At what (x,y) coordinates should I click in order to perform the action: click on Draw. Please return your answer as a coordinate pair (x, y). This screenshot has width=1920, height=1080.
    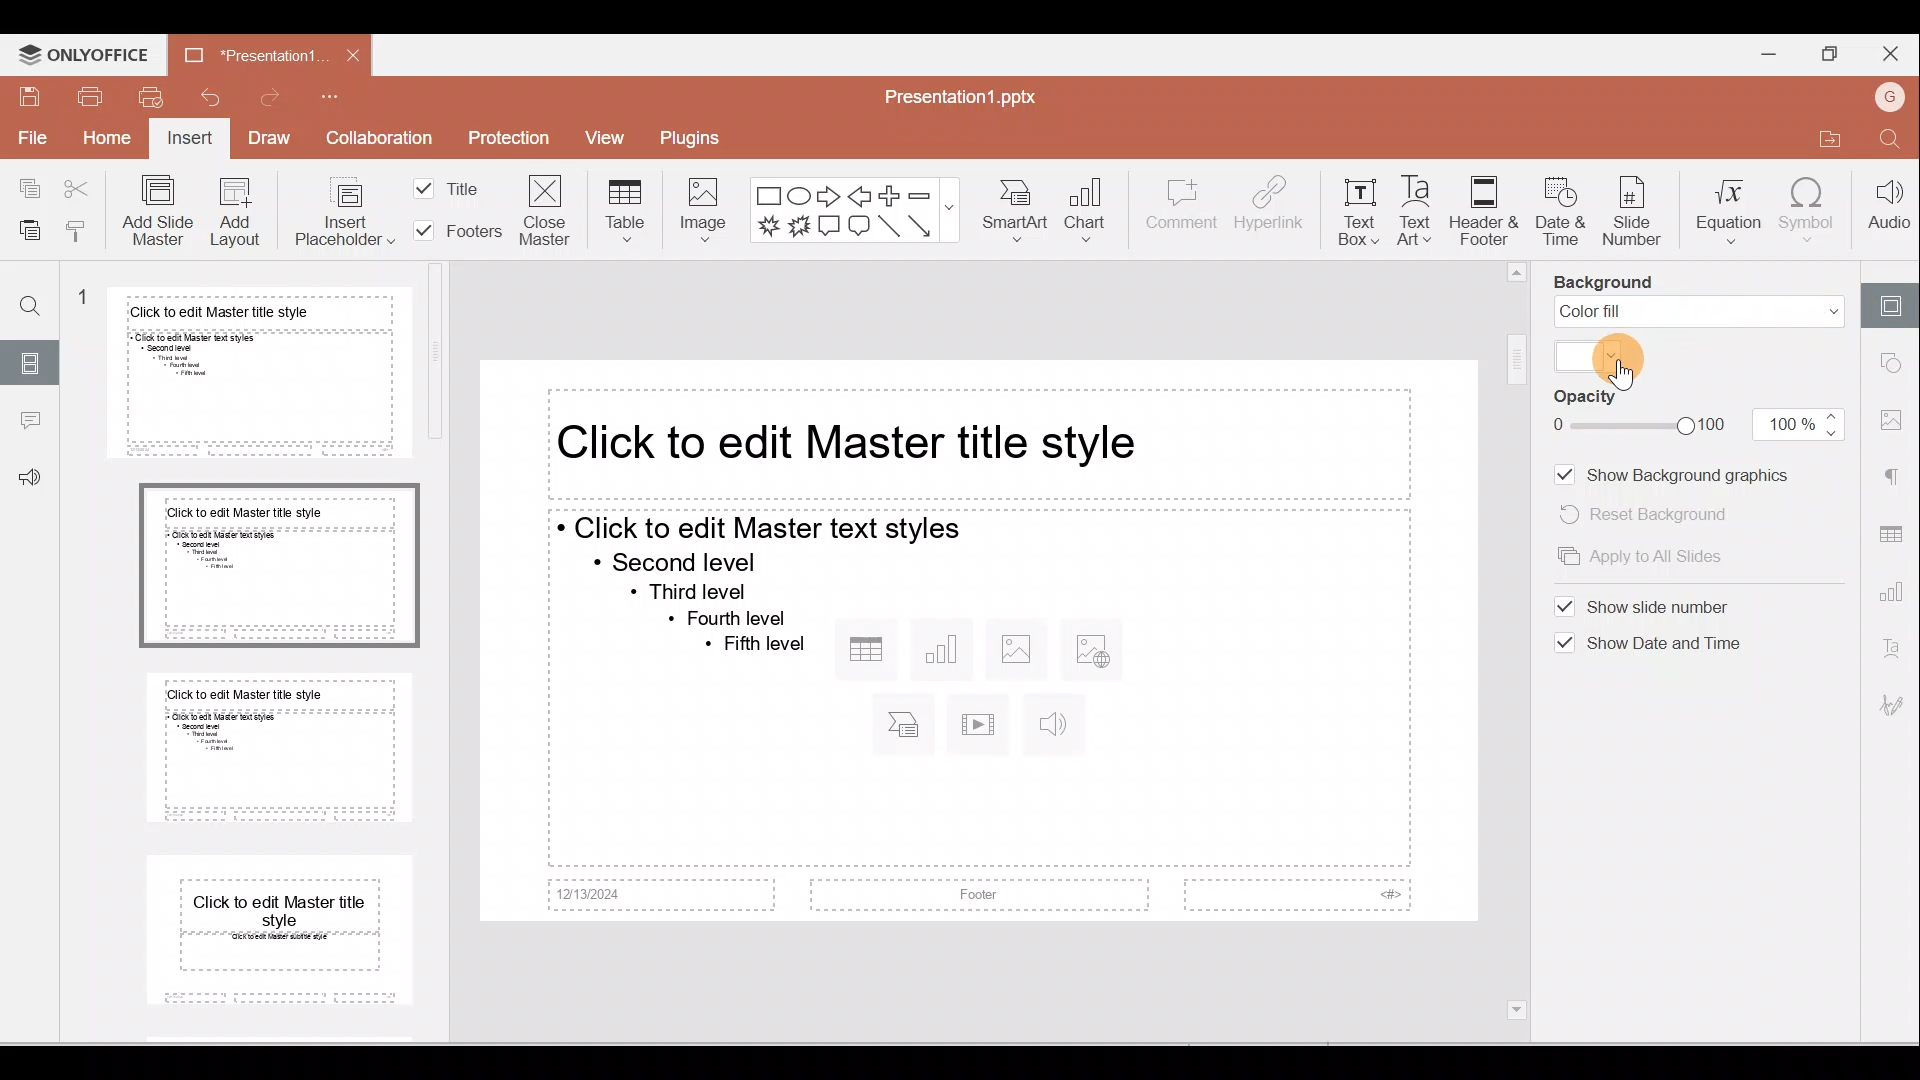
    Looking at the image, I should click on (271, 141).